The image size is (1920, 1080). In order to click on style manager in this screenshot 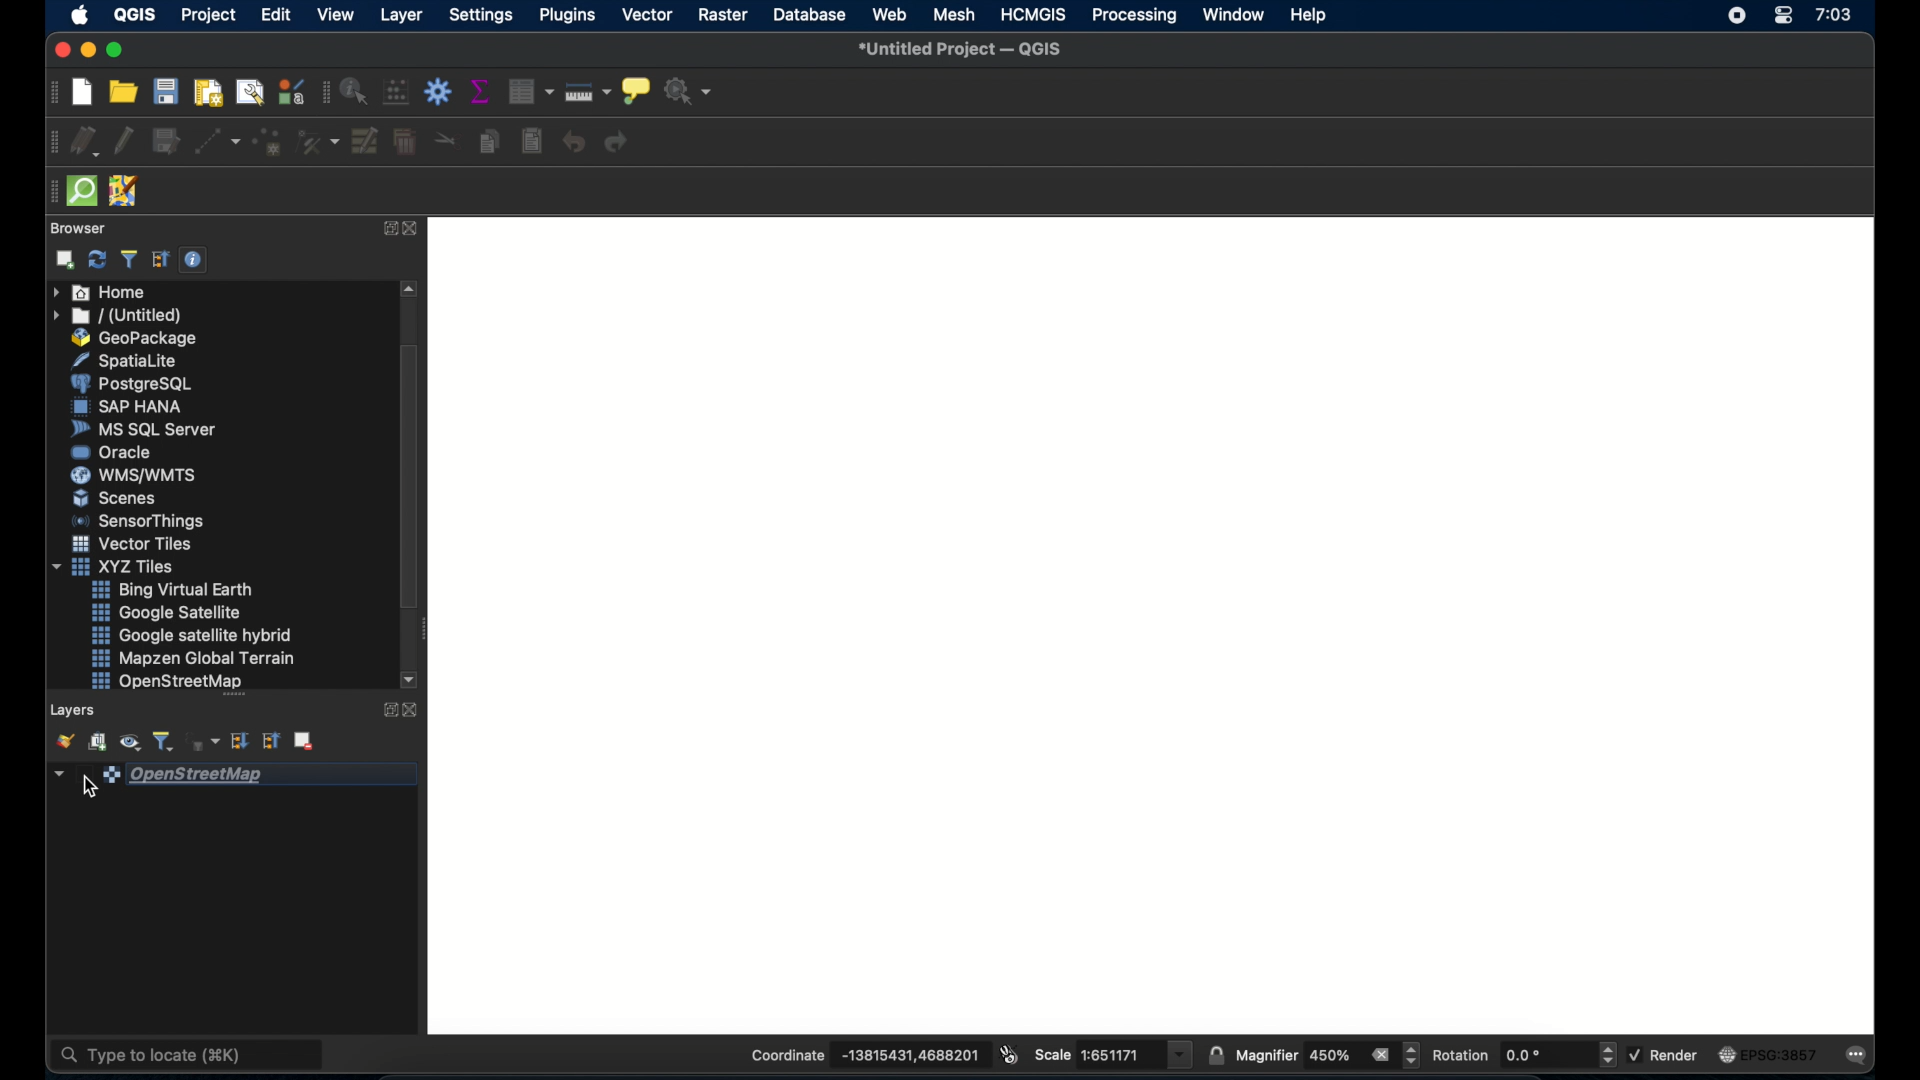, I will do `click(293, 91)`.